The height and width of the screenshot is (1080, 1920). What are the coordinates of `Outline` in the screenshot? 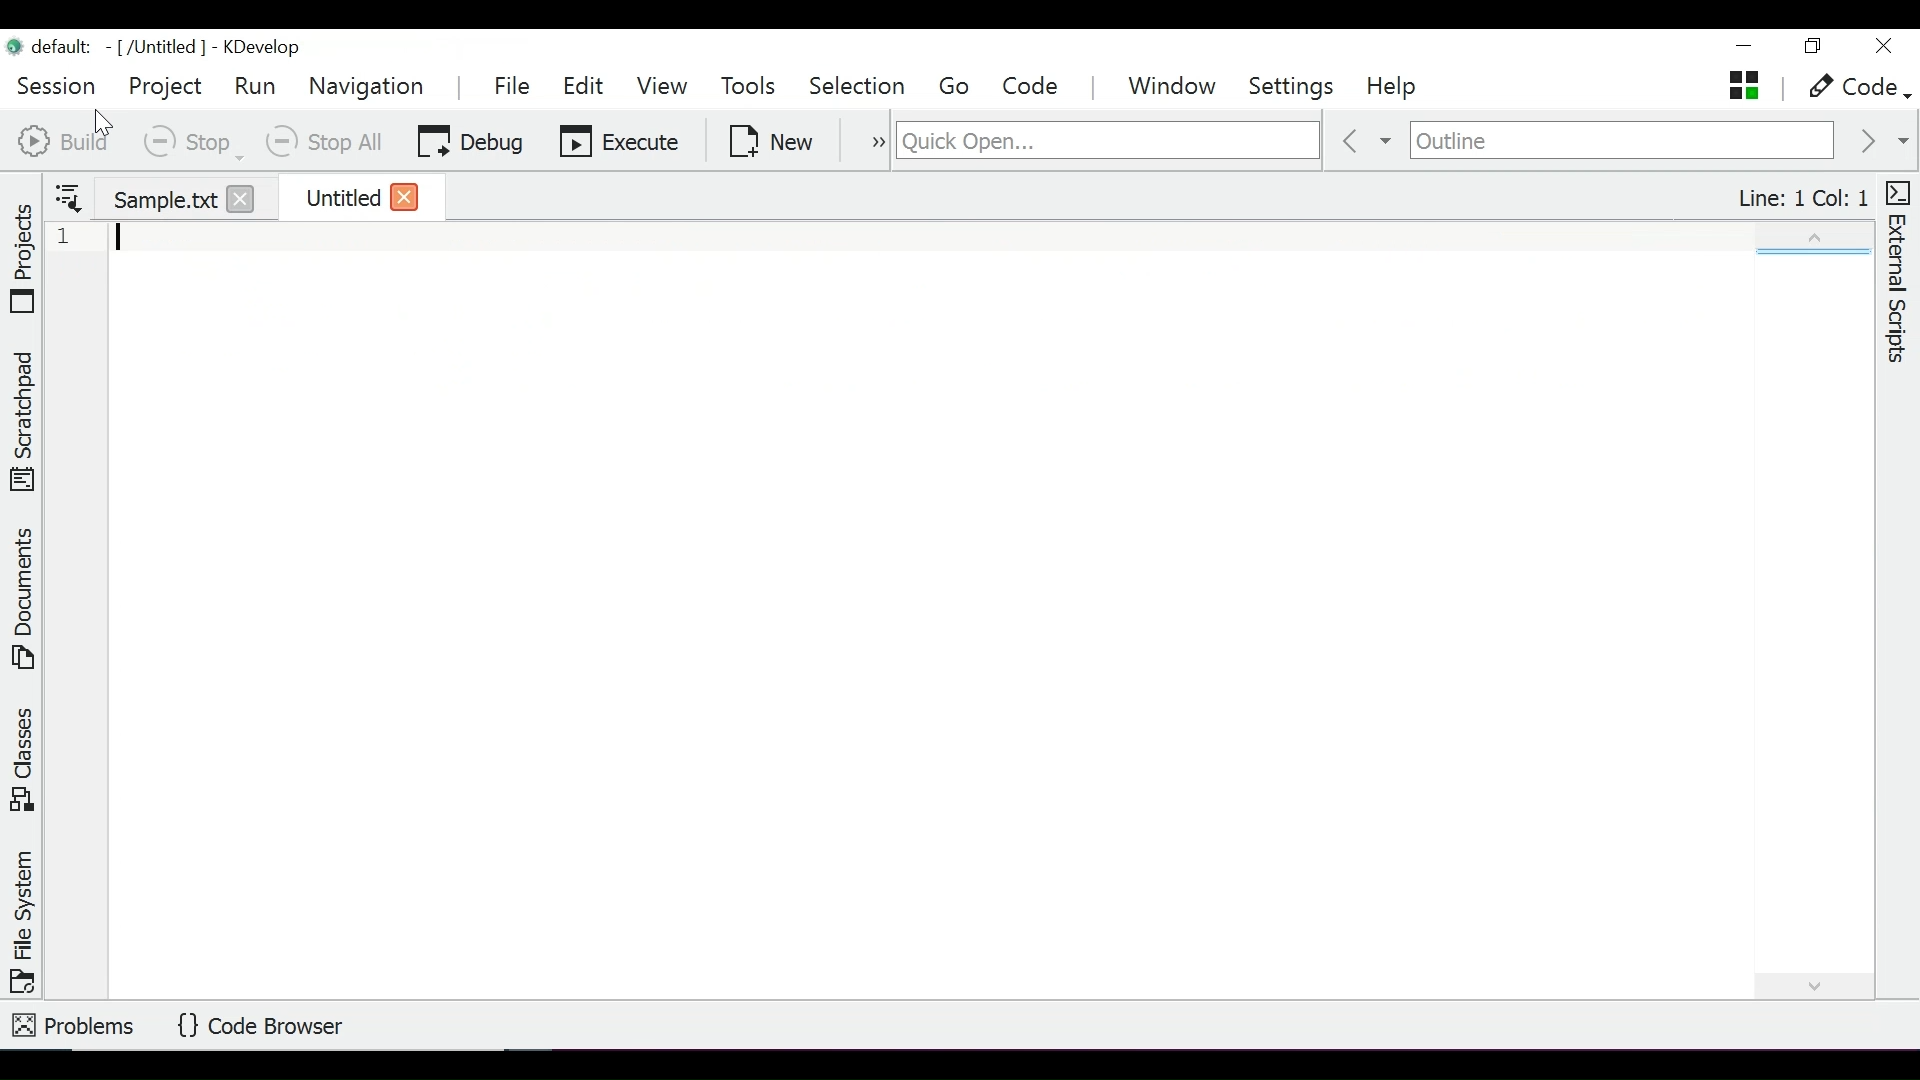 It's located at (1625, 140).